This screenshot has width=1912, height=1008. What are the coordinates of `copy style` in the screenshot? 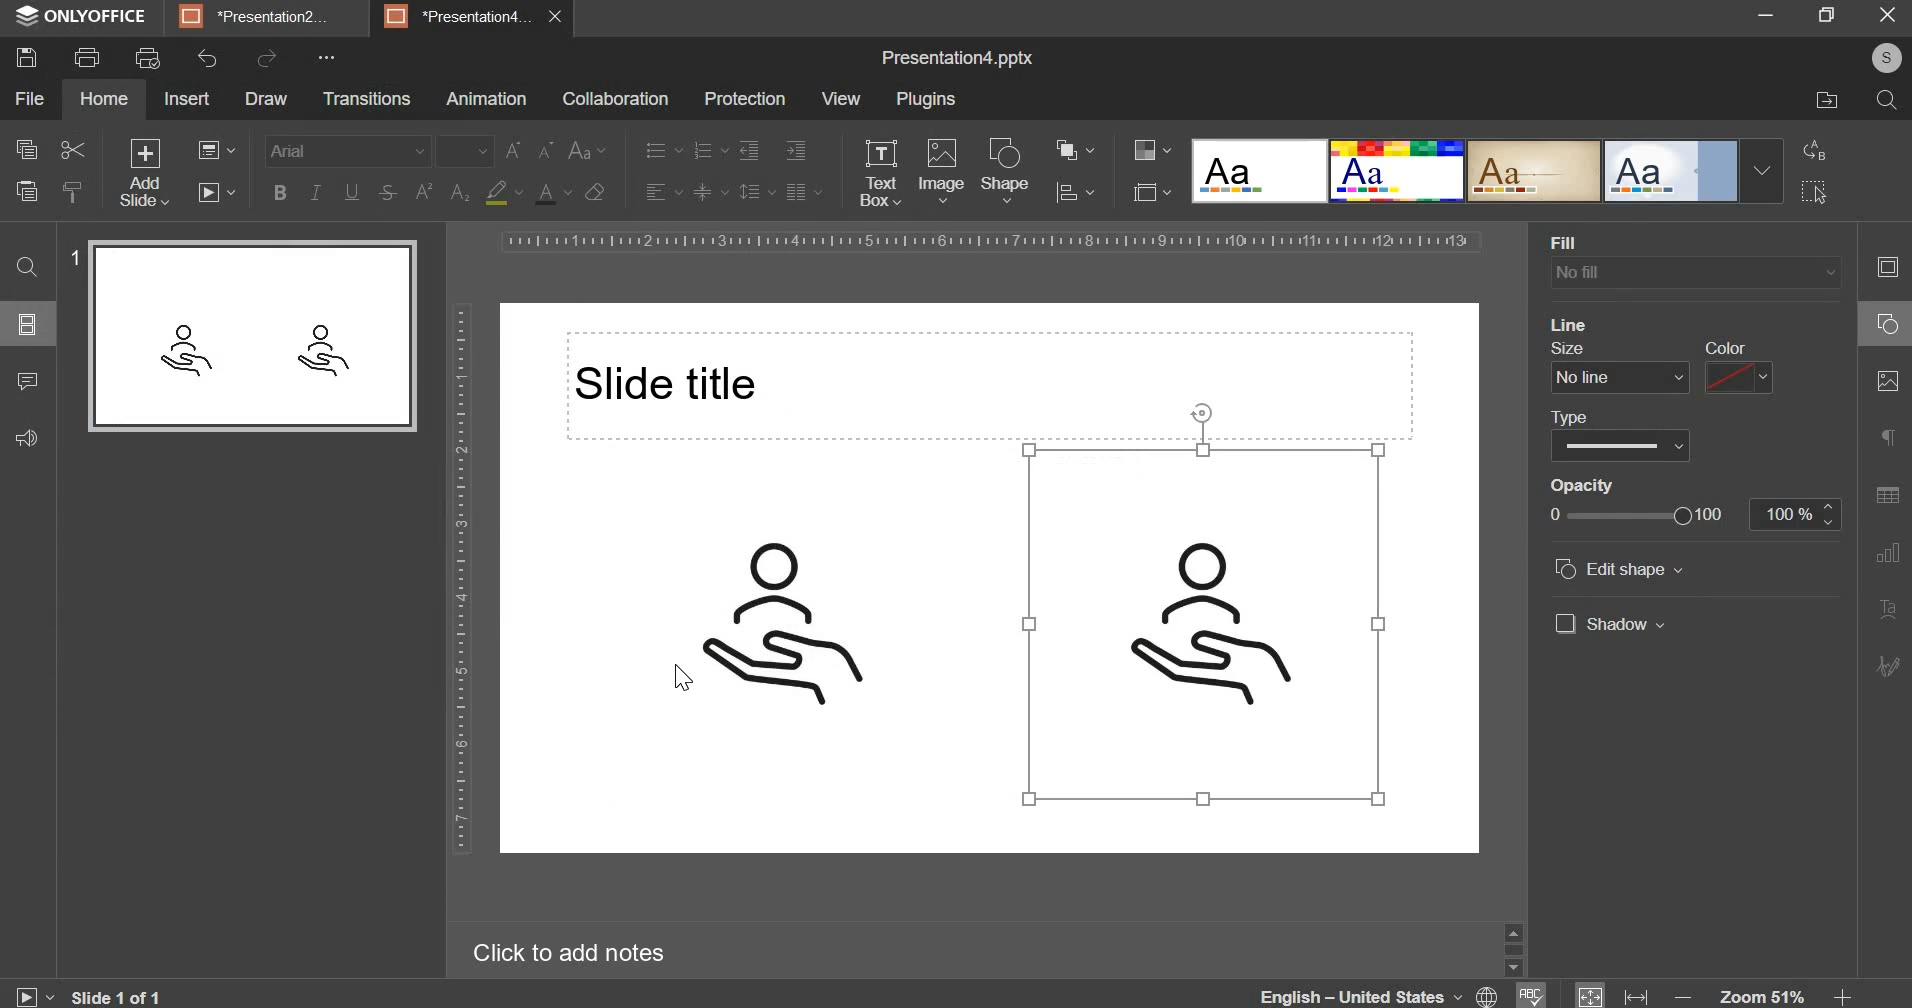 It's located at (72, 189).